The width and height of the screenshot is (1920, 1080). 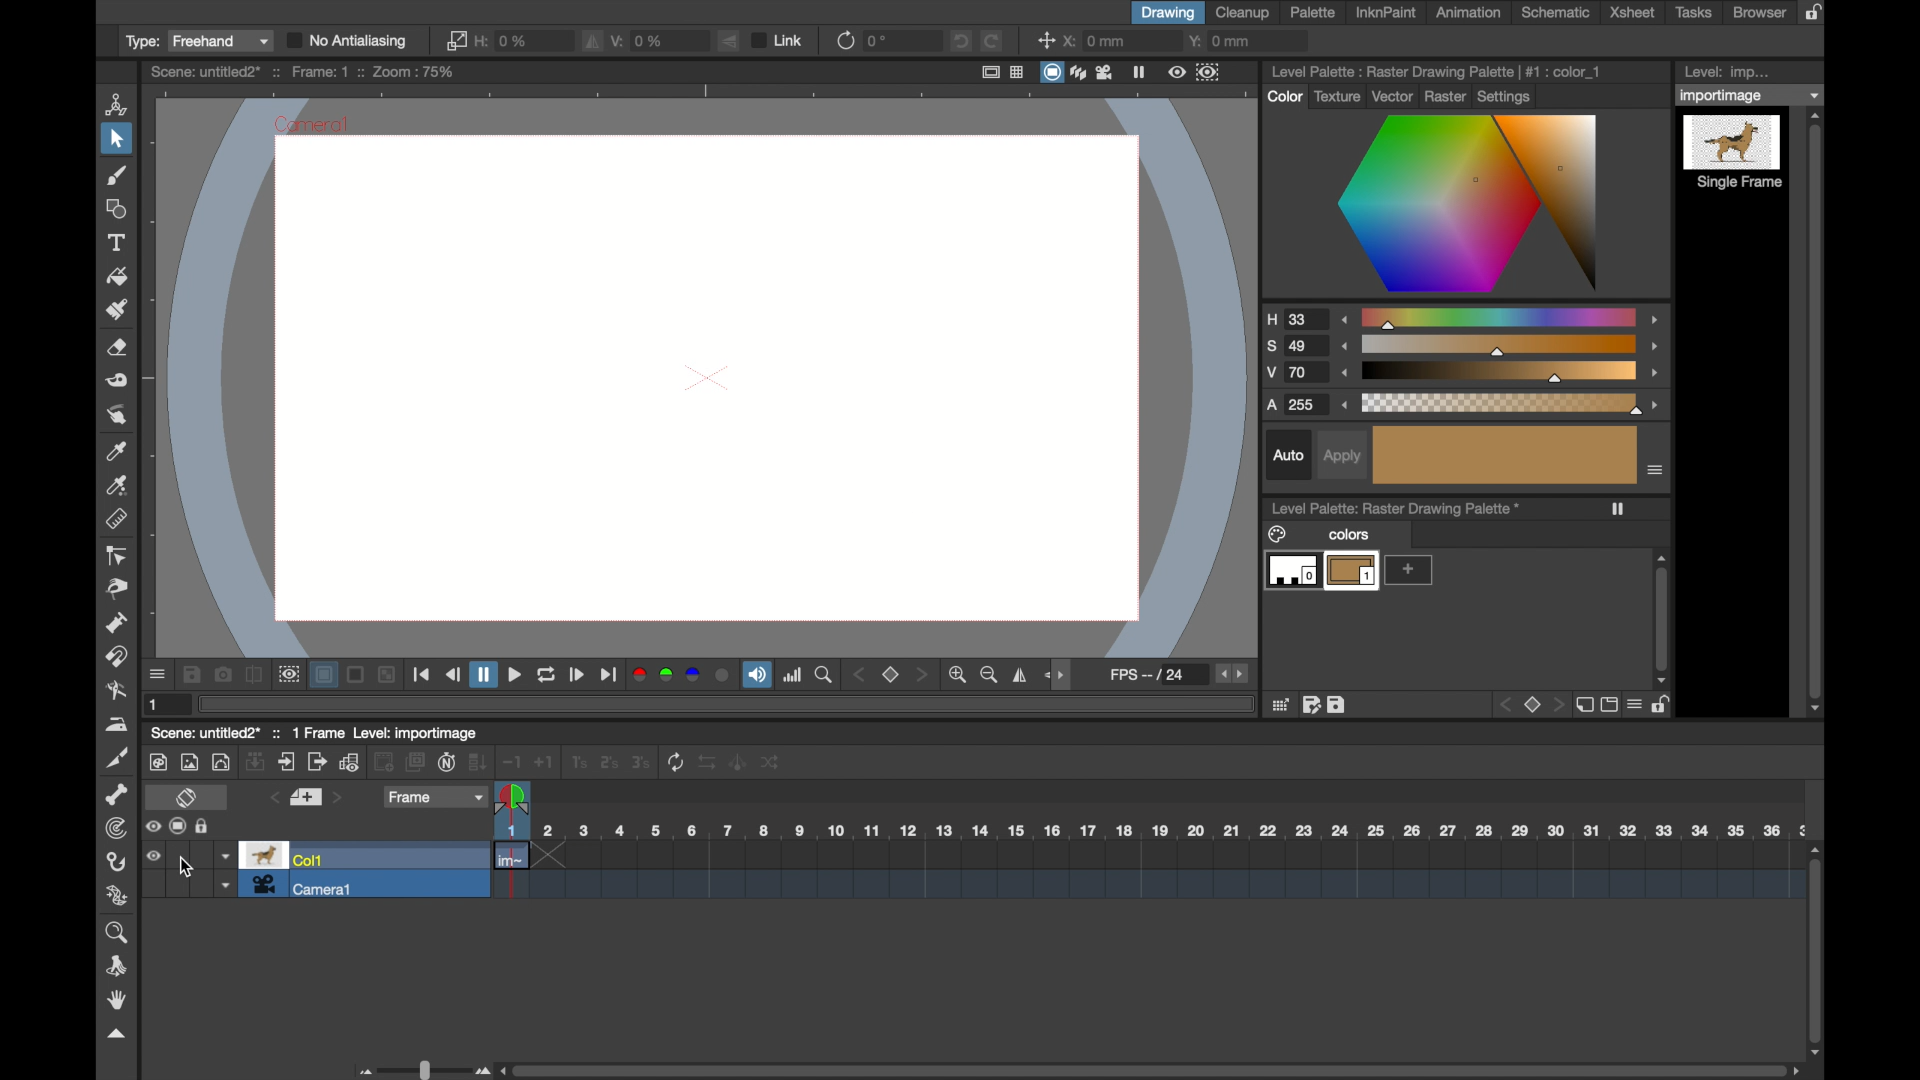 I want to click on x, so click(x=1097, y=40).